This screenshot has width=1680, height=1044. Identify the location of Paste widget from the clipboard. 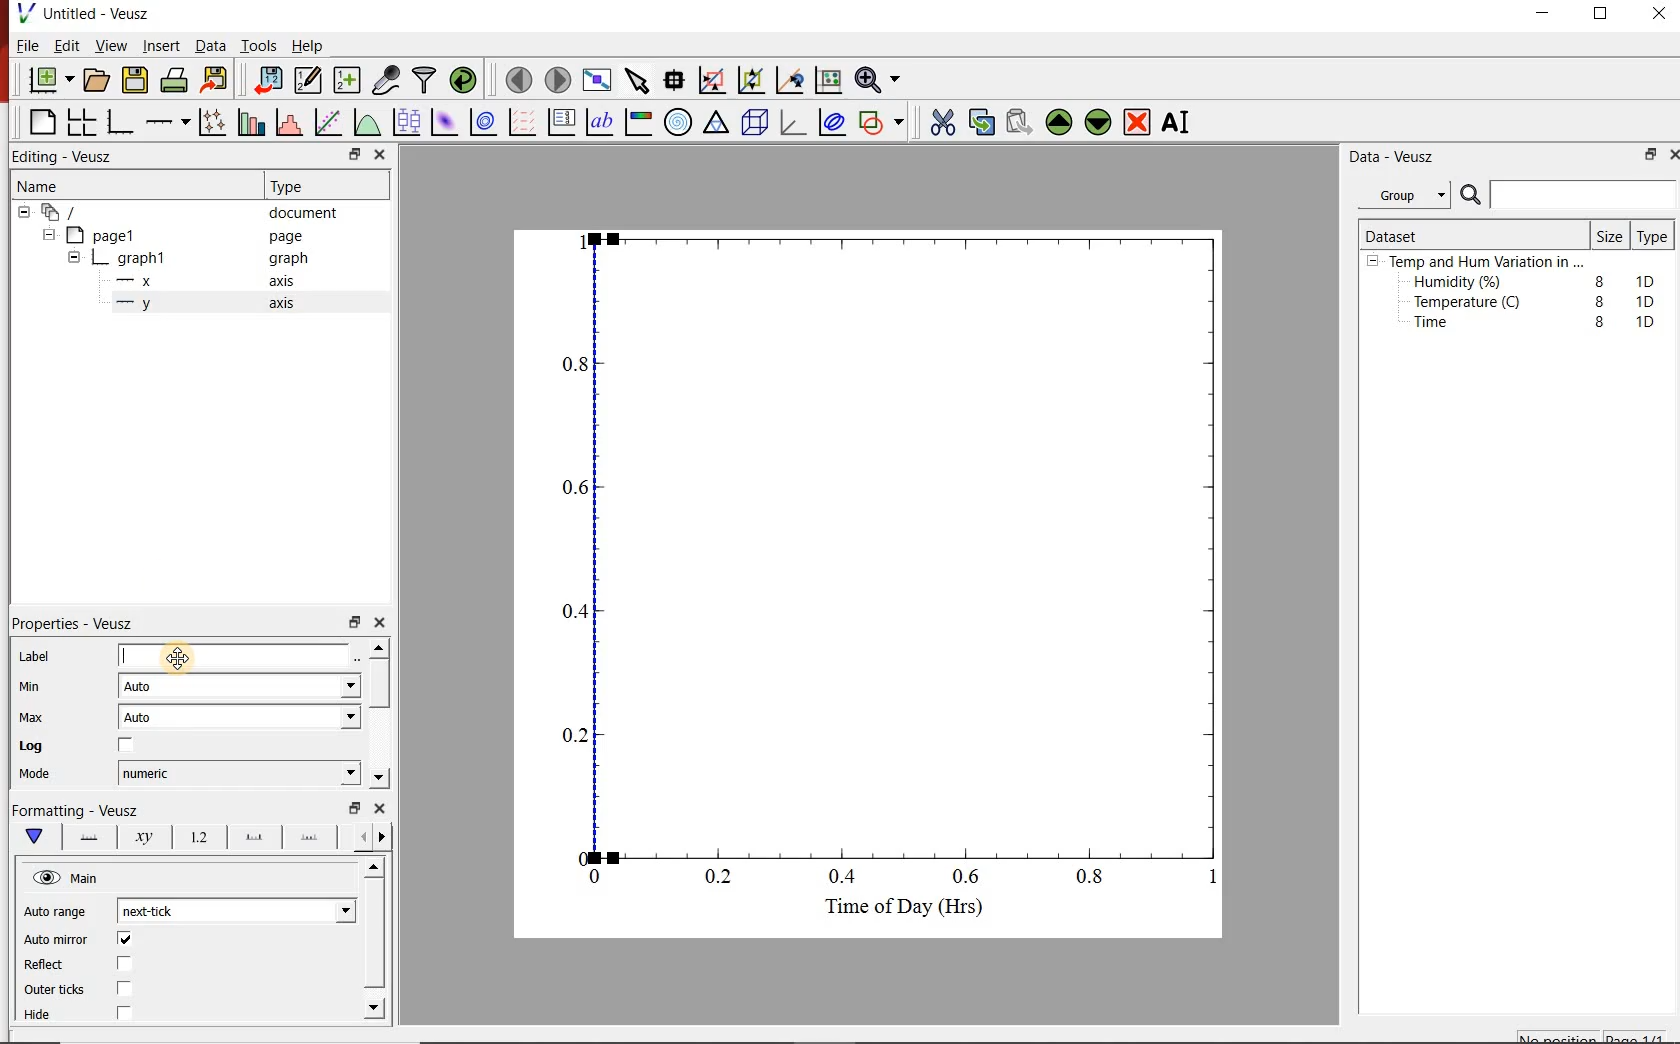
(1020, 121).